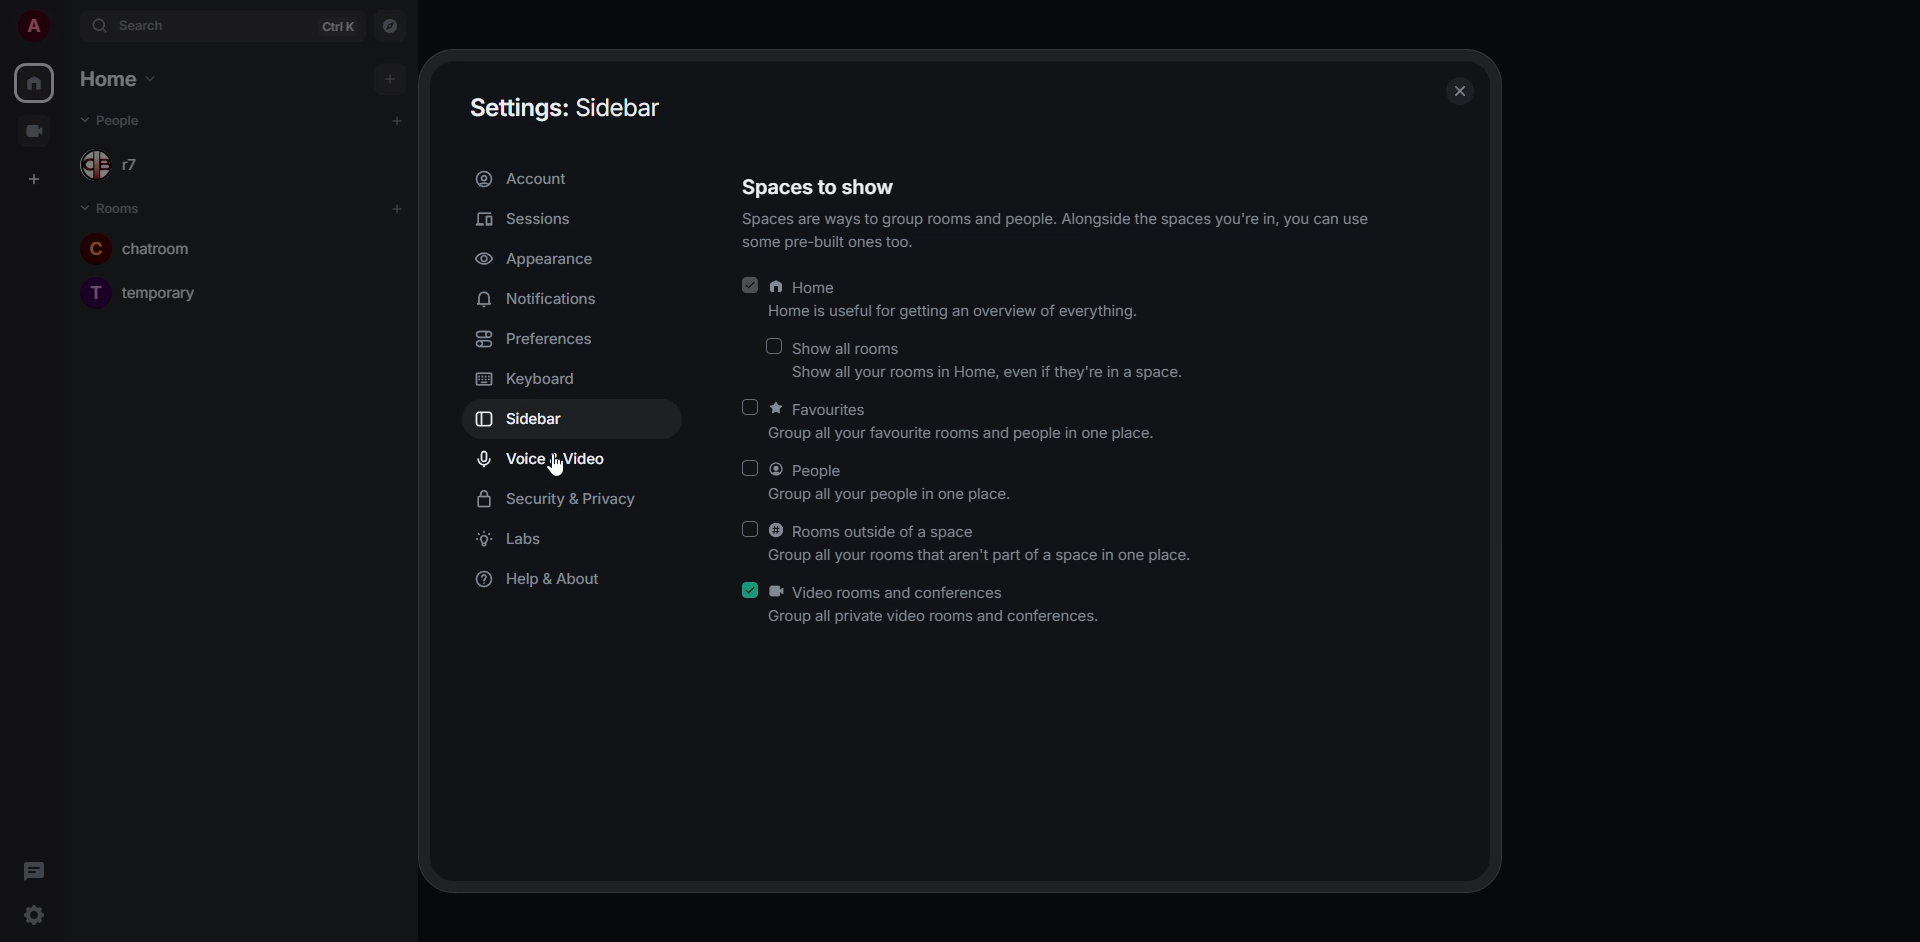  What do you see at coordinates (977, 315) in the screenshot?
I see `home is useful for getting an overview of everything.` at bounding box center [977, 315].